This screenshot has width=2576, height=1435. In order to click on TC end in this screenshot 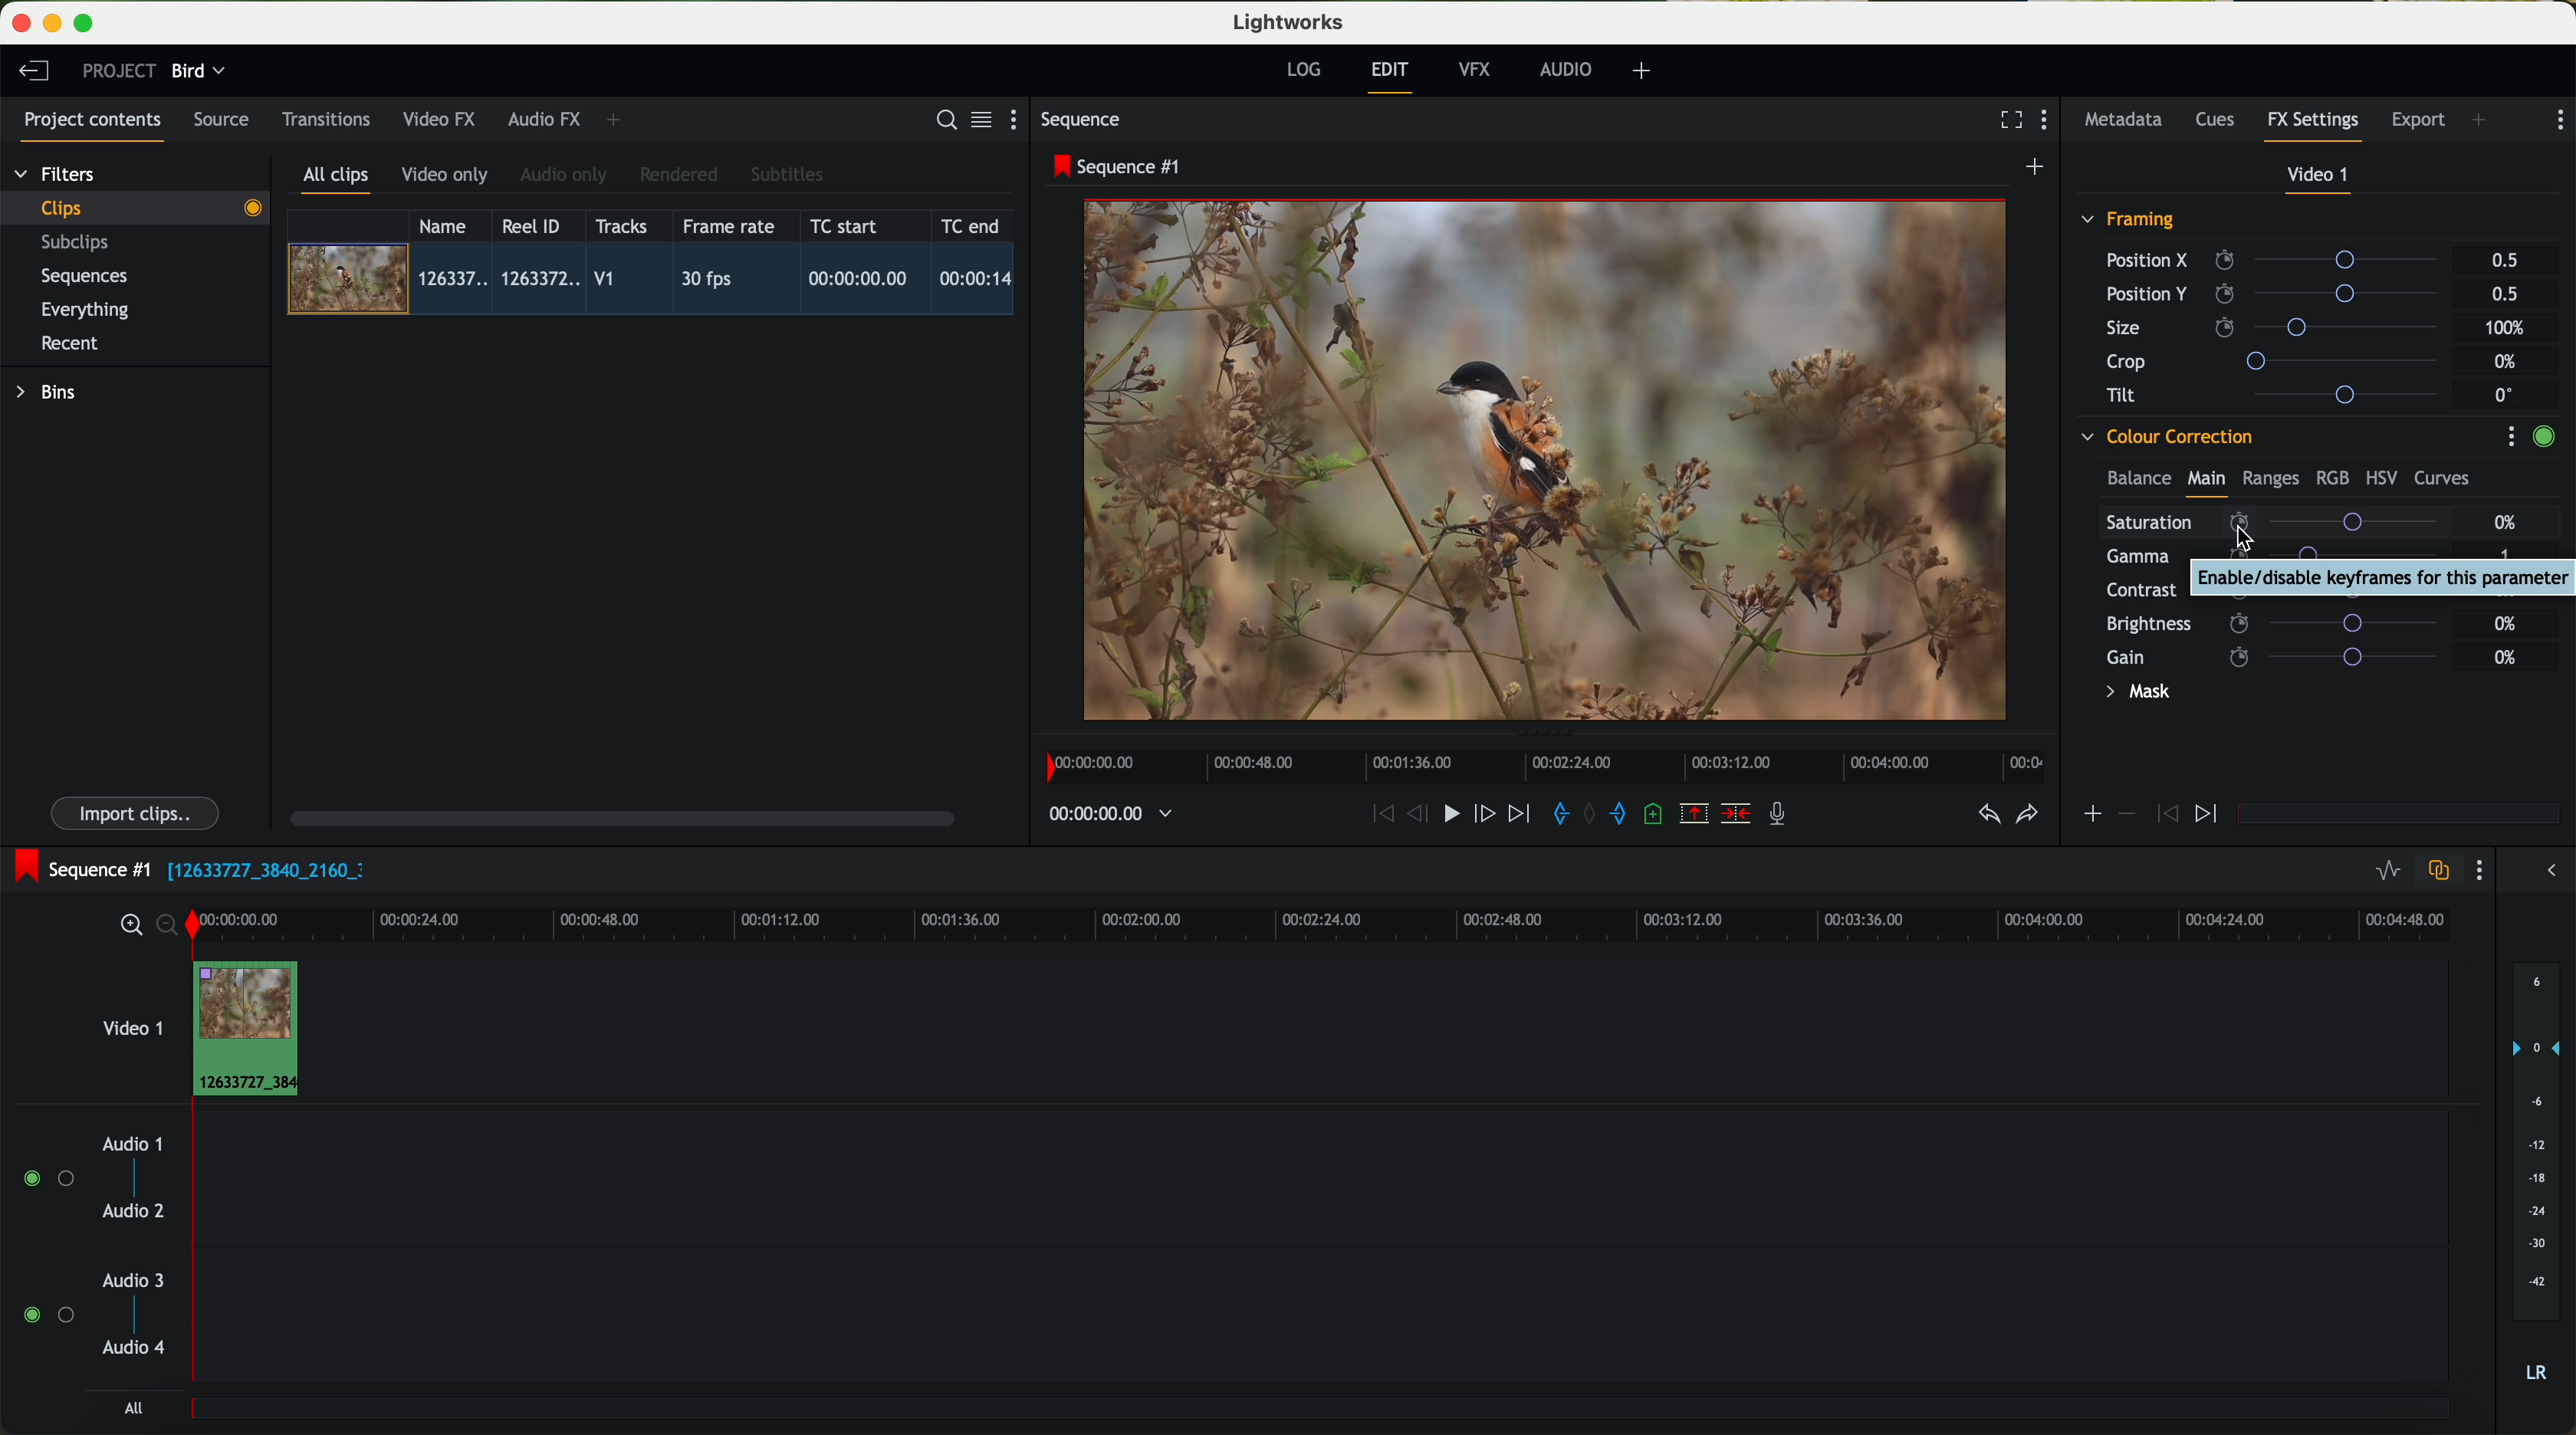, I will do `click(972, 225)`.